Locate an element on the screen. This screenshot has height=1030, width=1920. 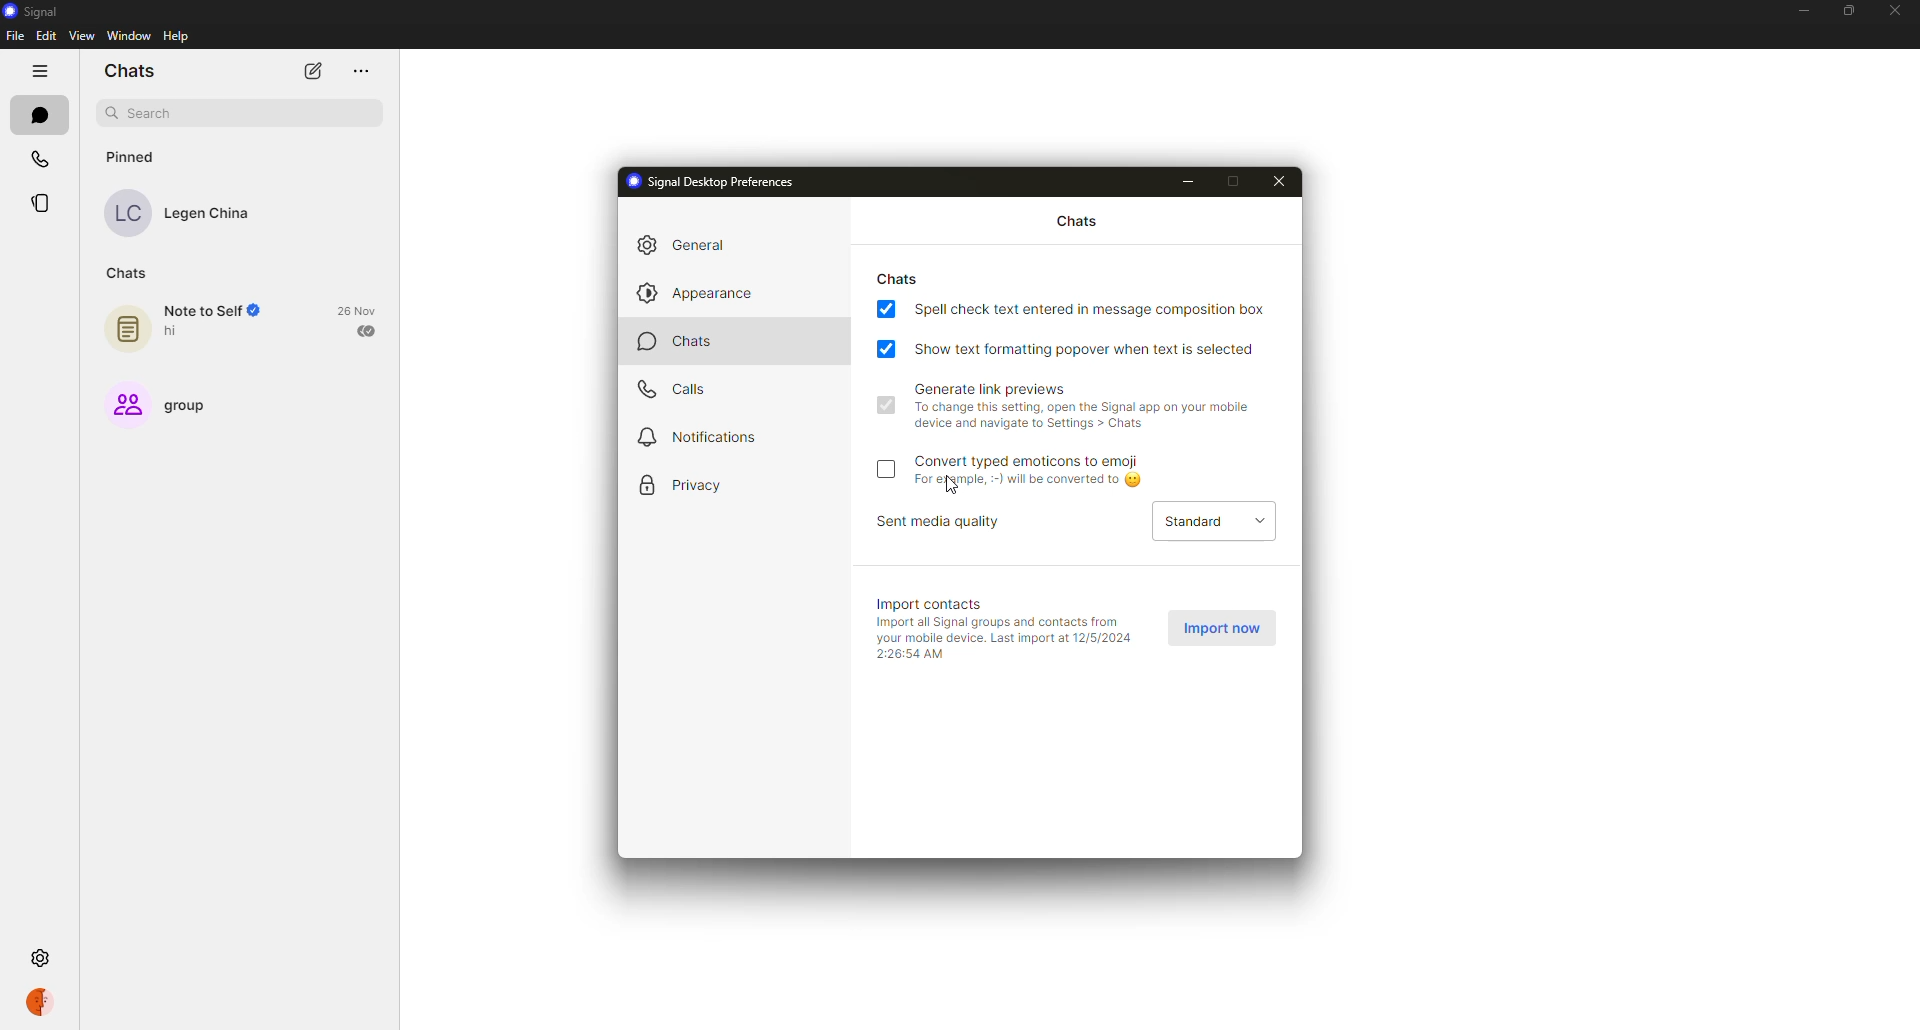
note to self is located at coordinates (199, 324).